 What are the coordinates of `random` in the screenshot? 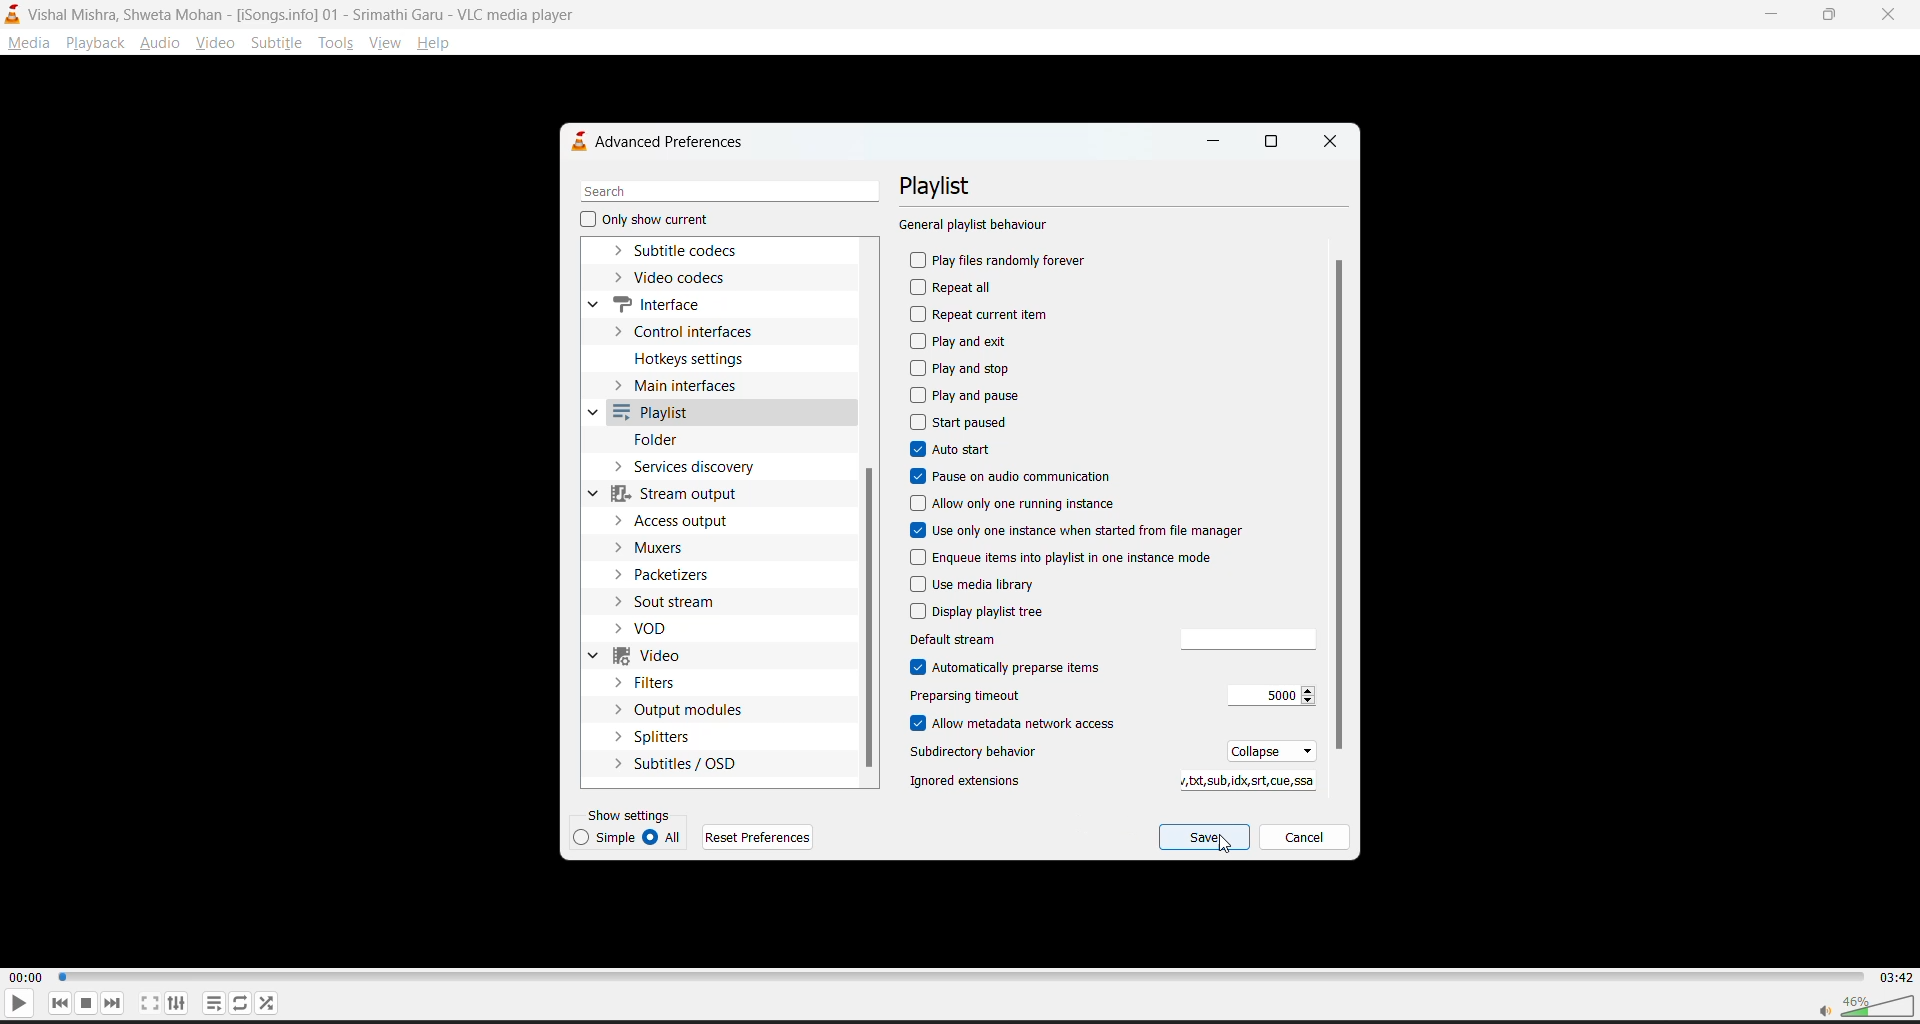 It's located at (265, 1000).